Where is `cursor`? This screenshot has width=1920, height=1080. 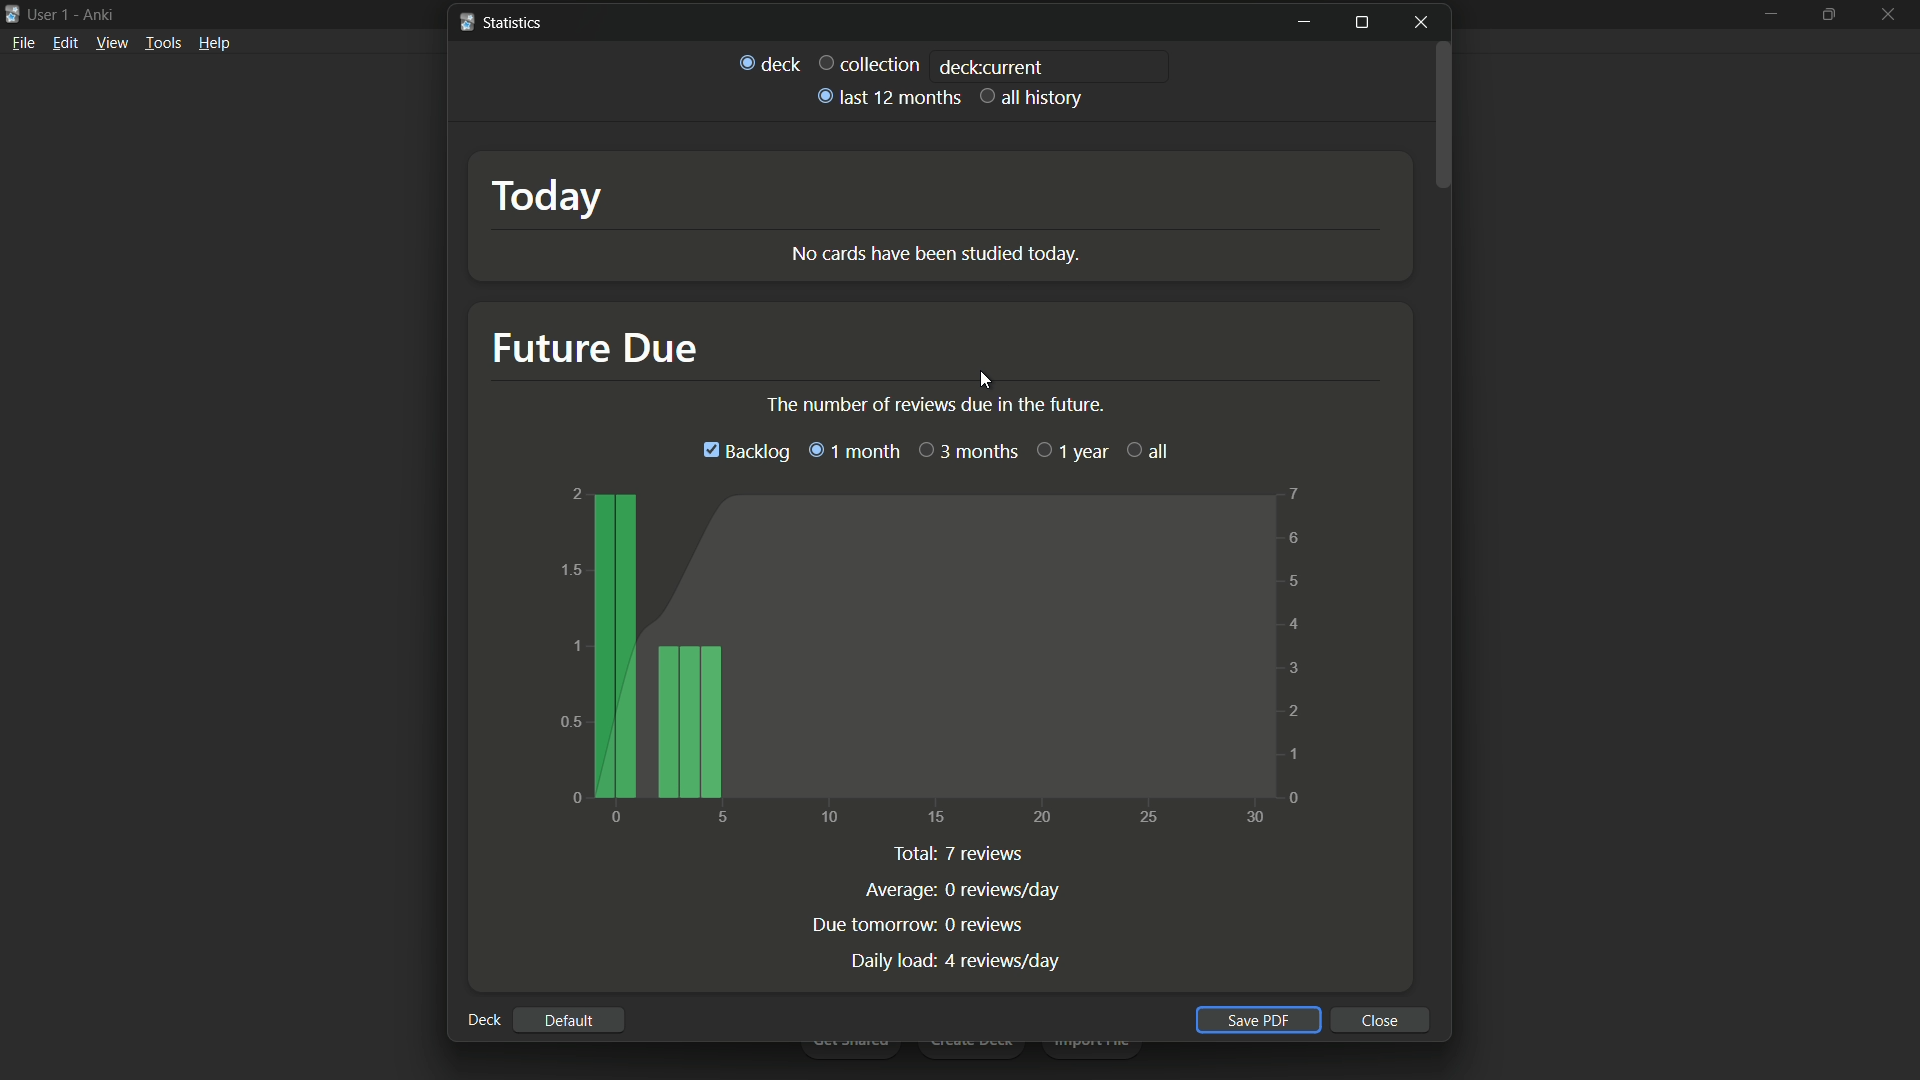
cursor is located at coordinates (979, 379).